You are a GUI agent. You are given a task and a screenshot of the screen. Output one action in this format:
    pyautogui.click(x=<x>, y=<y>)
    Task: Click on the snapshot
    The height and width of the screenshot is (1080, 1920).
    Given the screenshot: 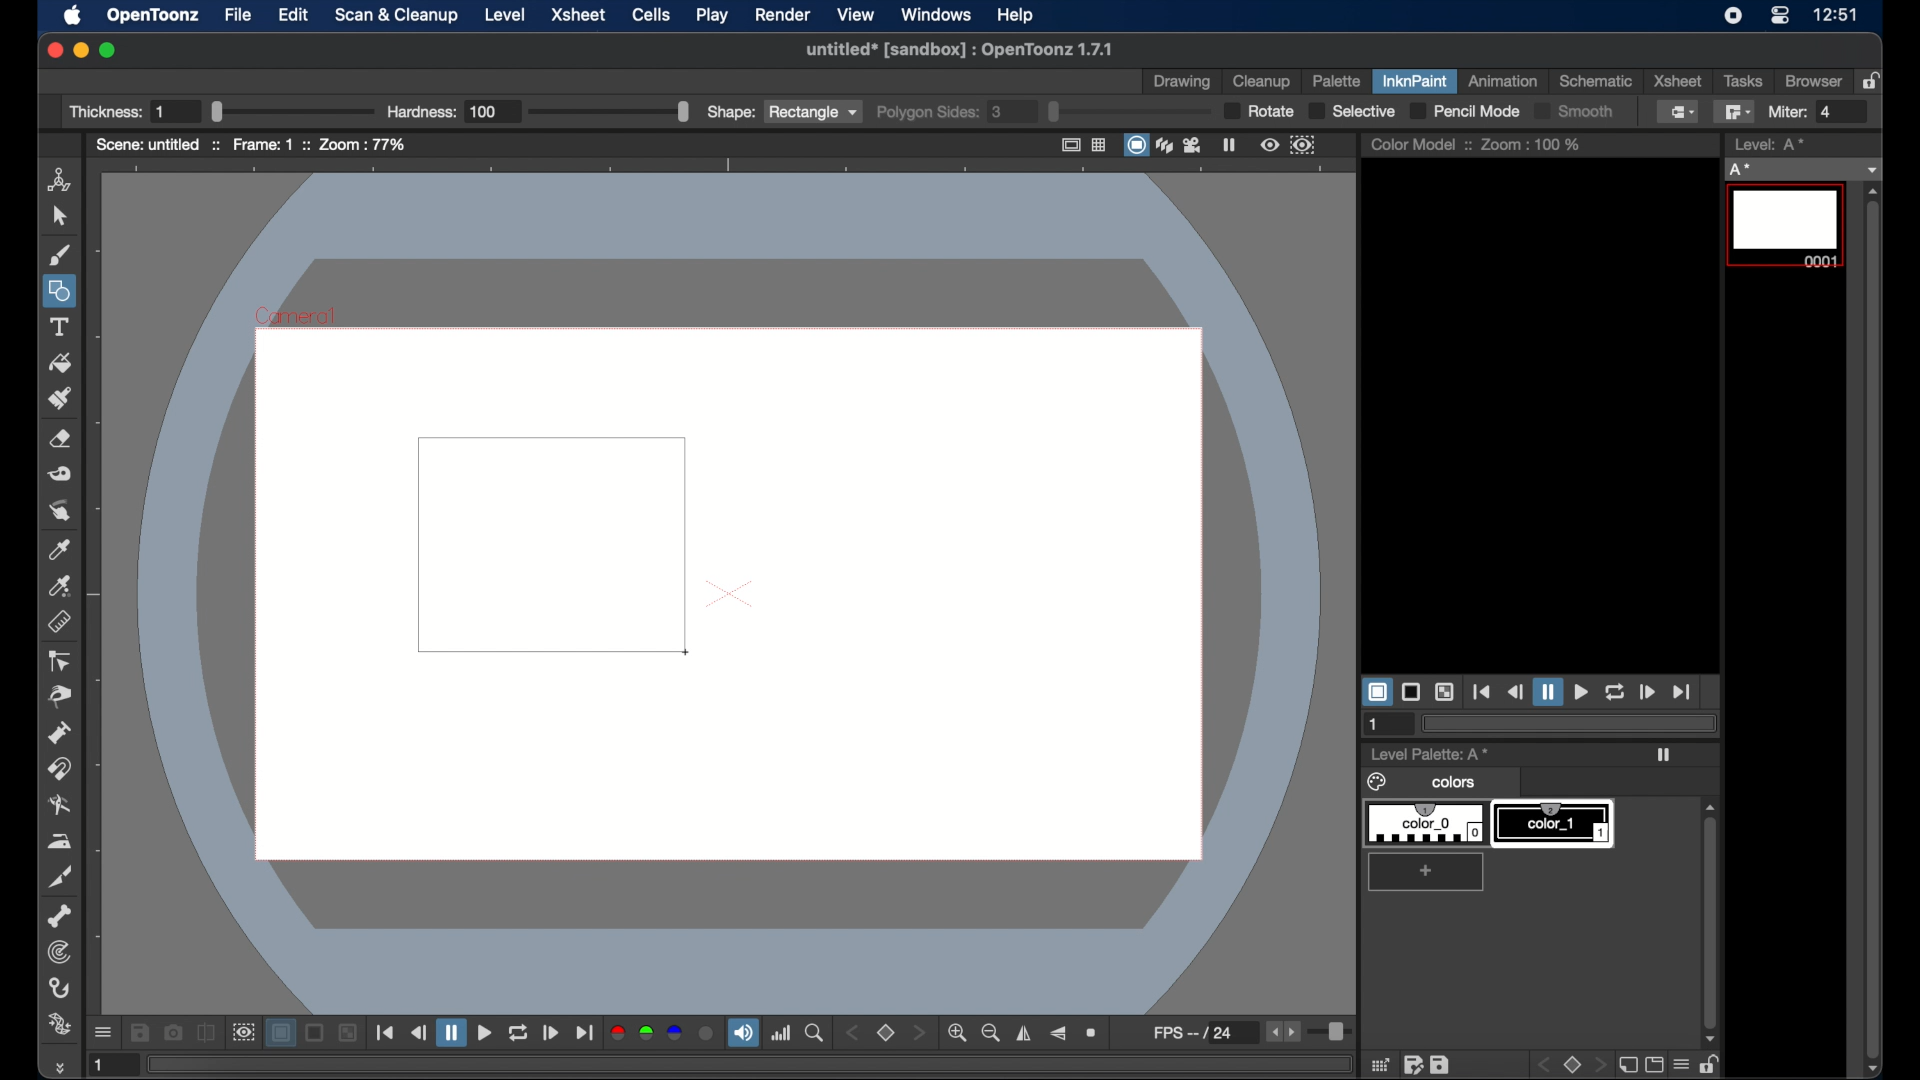 What is the action you would take?
    pyautogui.click(x=172, y=1031)
    